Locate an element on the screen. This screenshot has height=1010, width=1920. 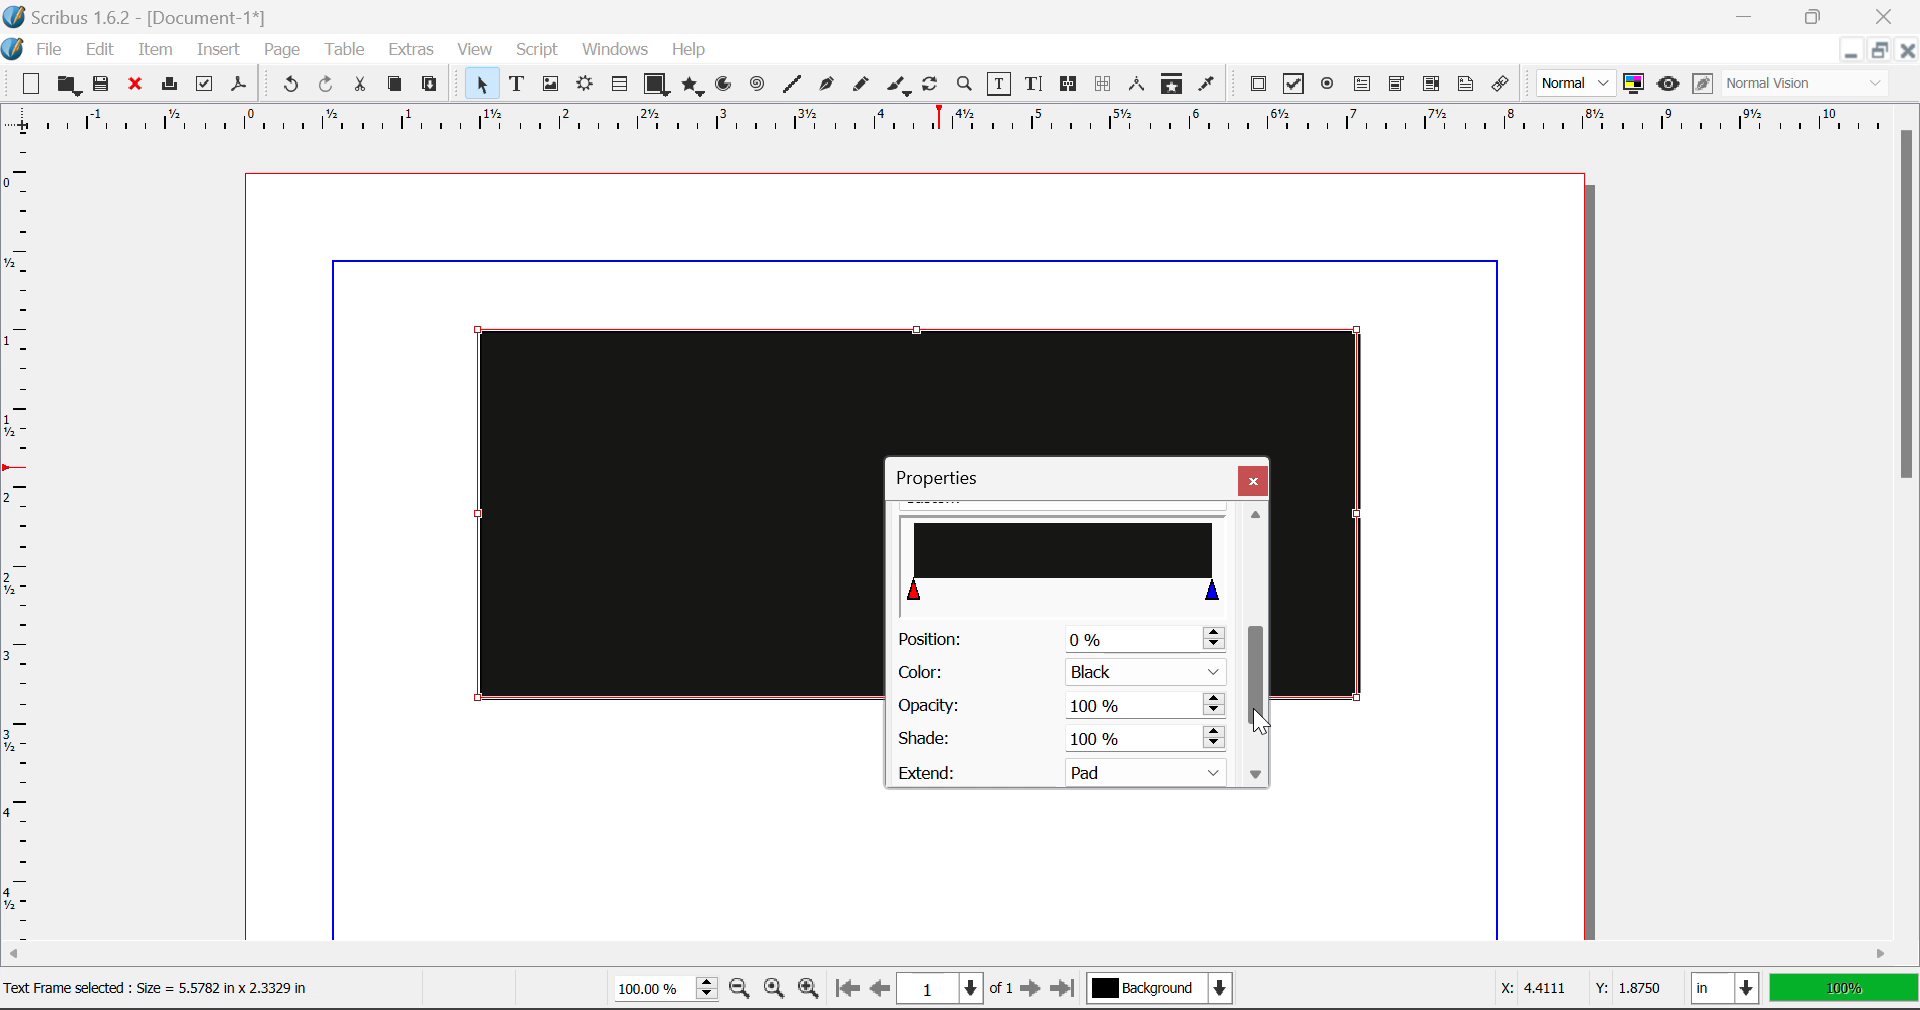
Preview Mode is located at coordinates (1576, 83).